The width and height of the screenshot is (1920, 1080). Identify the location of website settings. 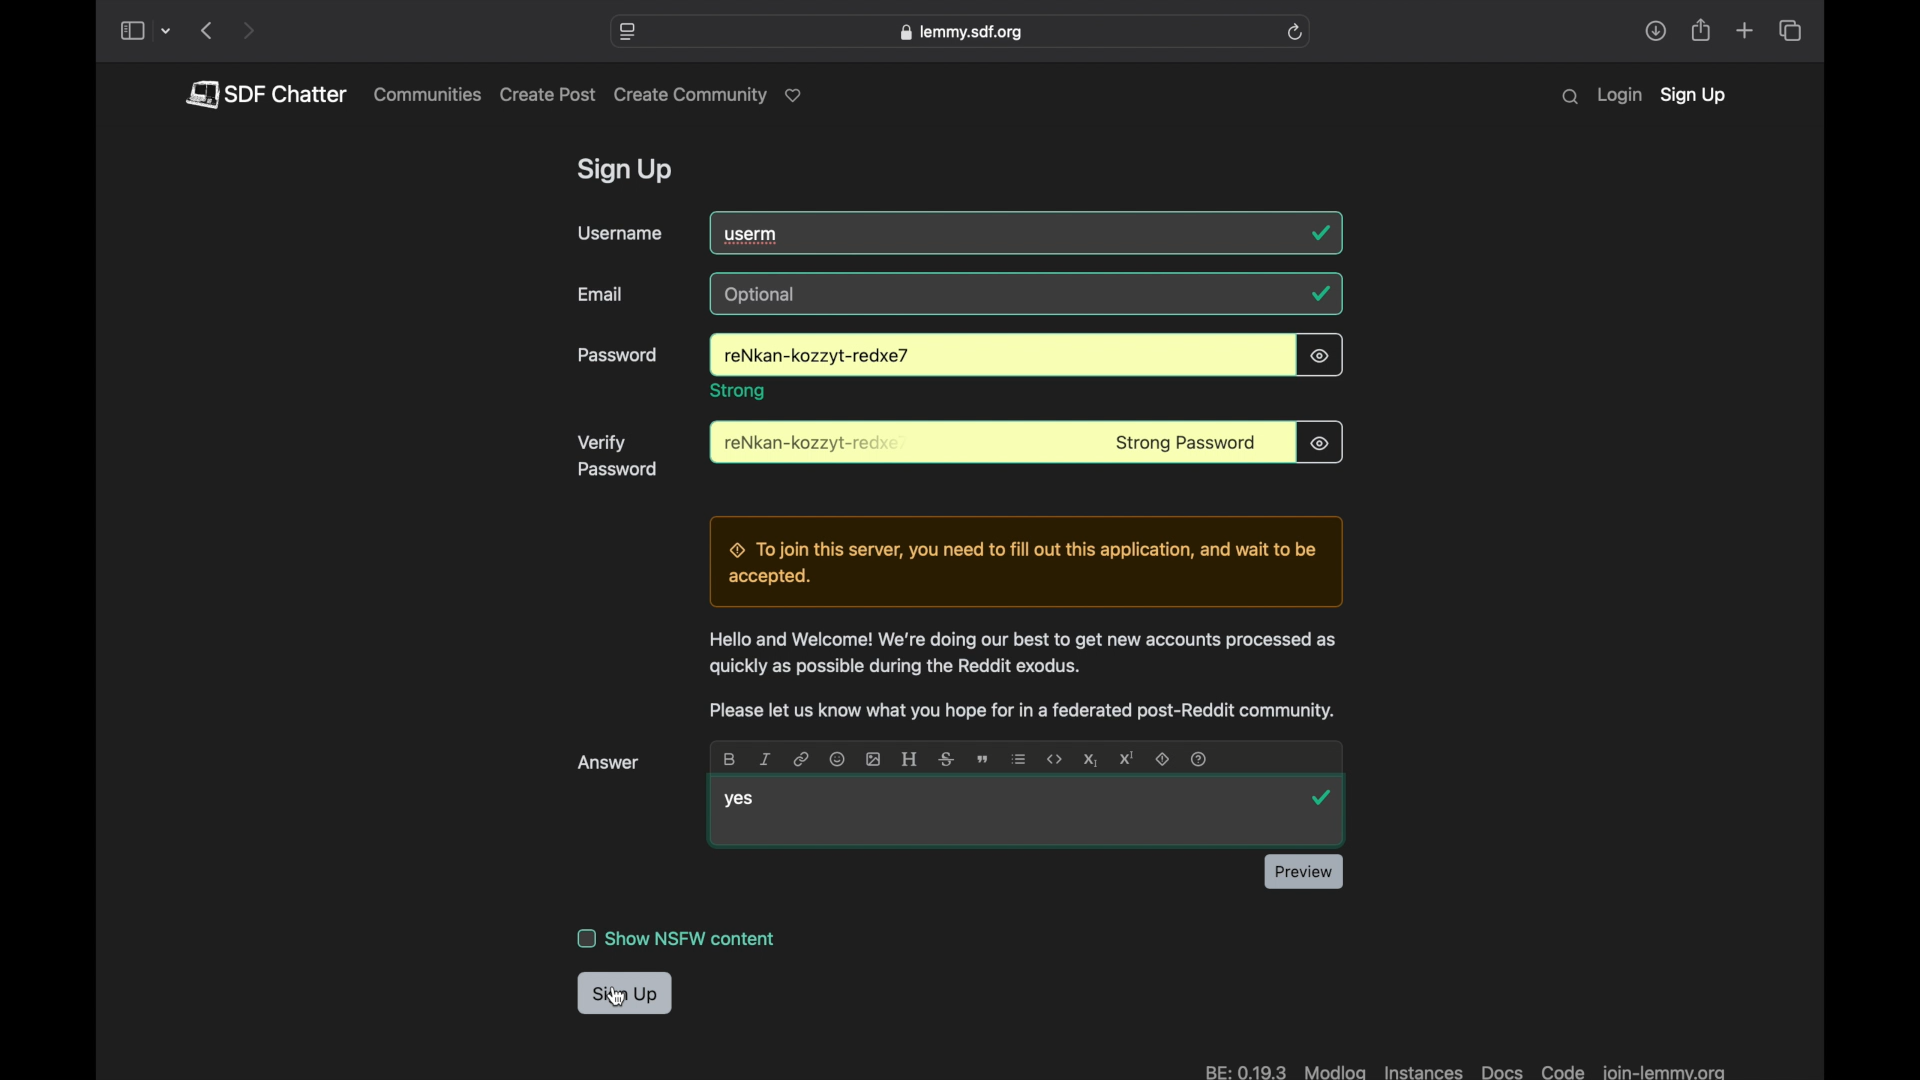
(629, 32).